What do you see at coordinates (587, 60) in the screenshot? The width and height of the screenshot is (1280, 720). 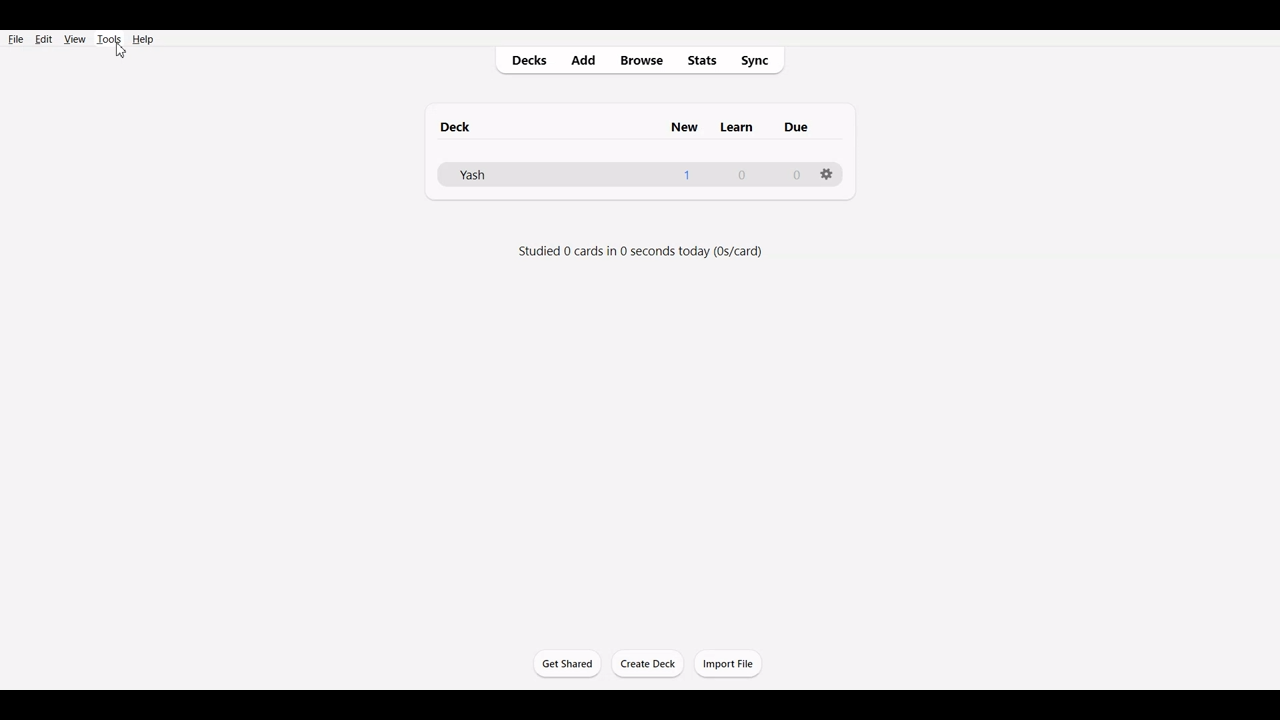 I see `Add` at bounding box center [587, 60].